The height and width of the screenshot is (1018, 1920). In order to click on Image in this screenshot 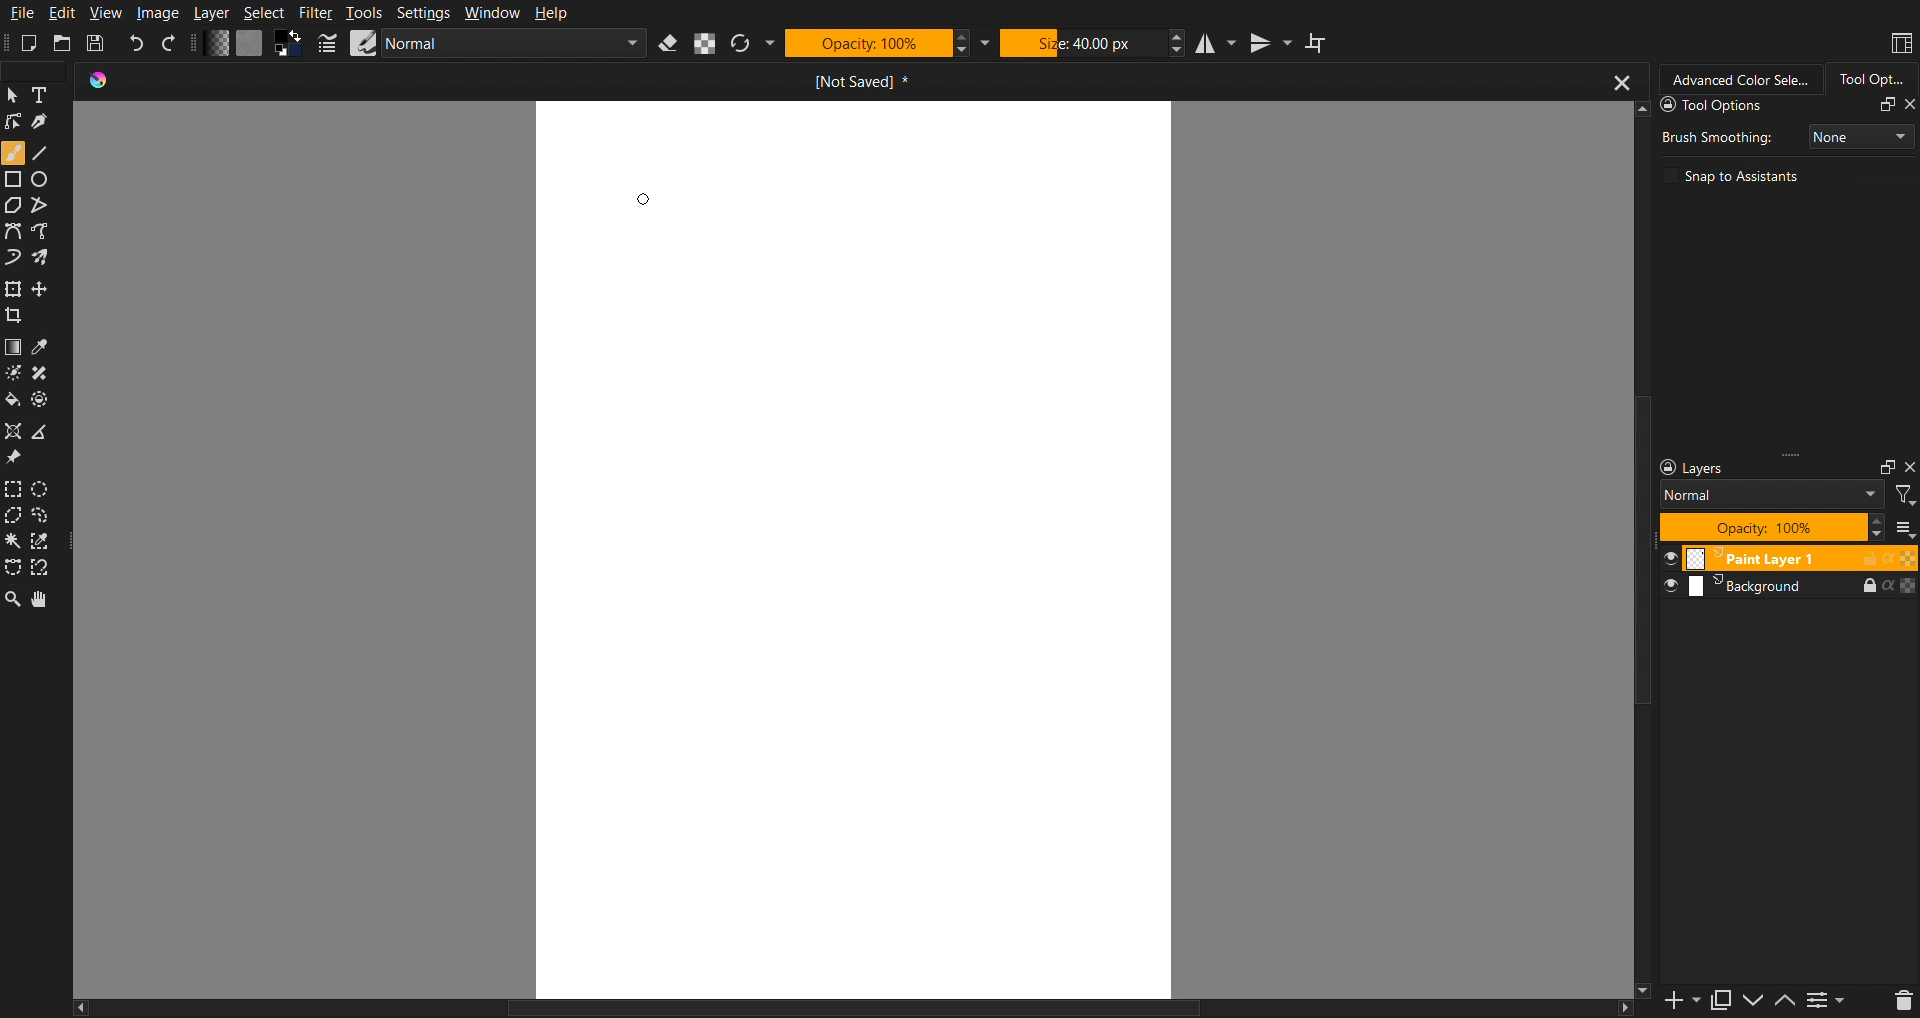, I will do `click(158, 12)`.